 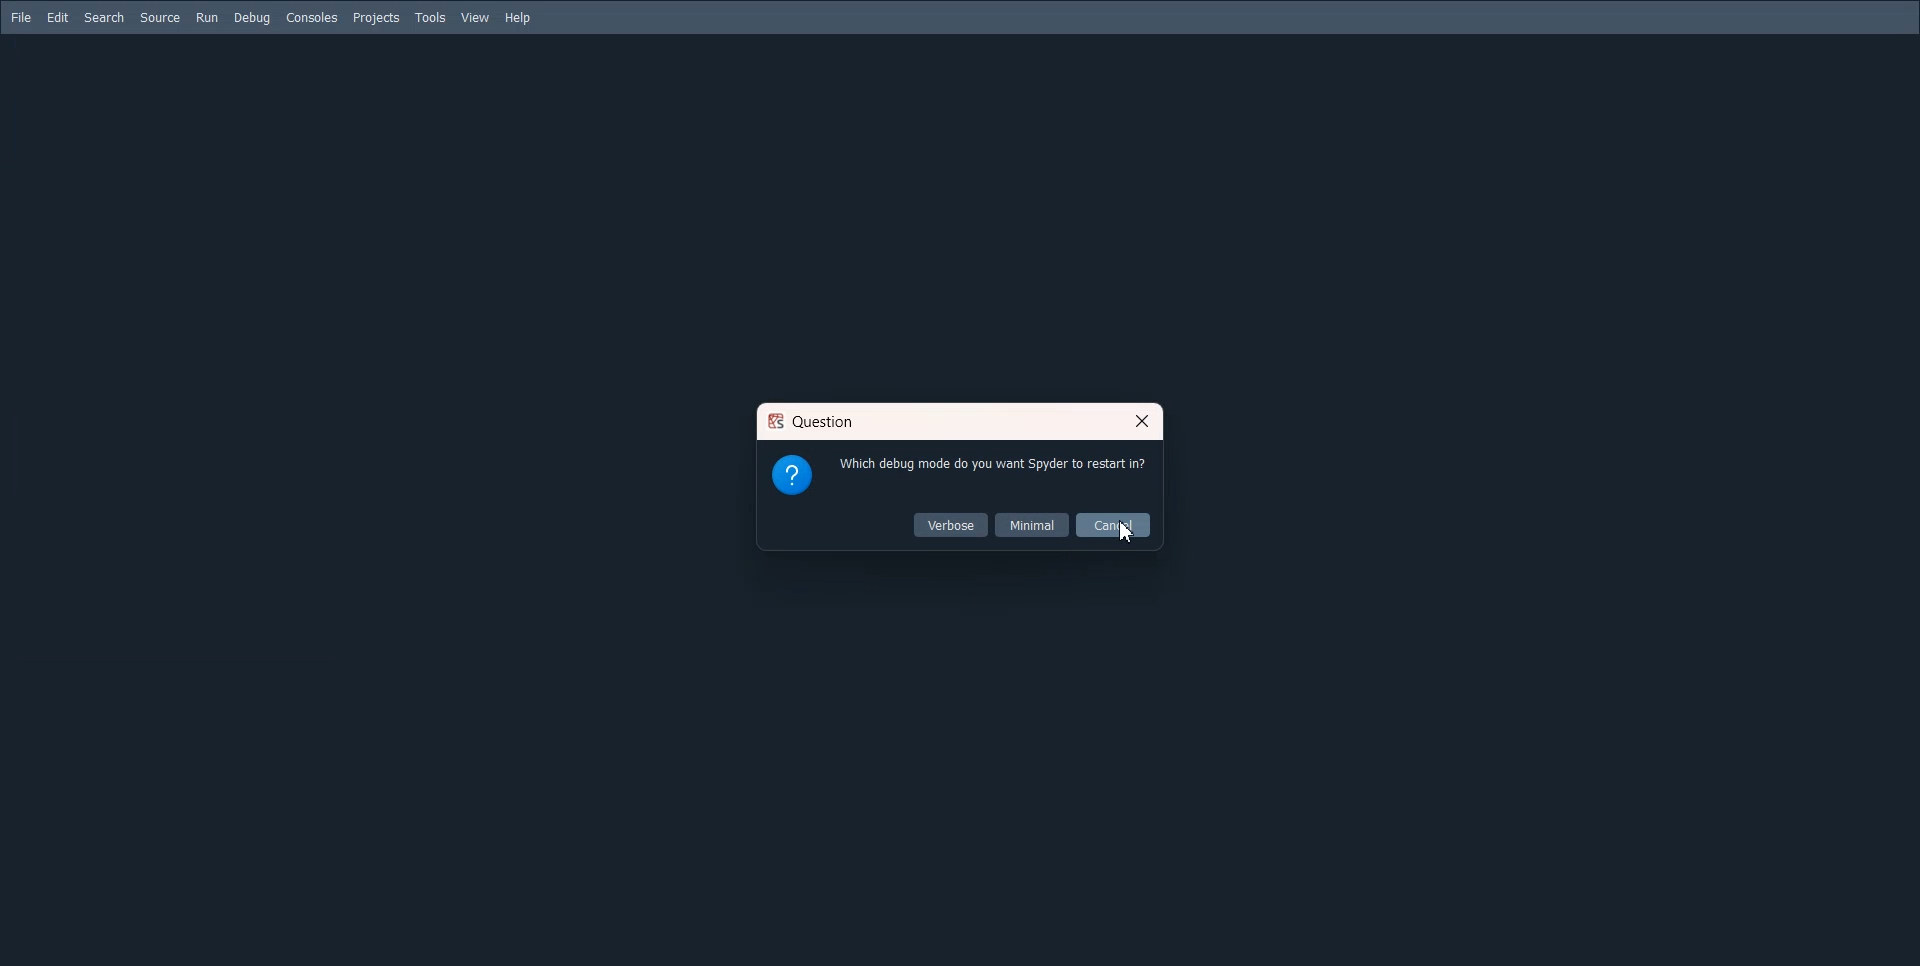 I want to click on Cancel, so click(x=1113, y=525).